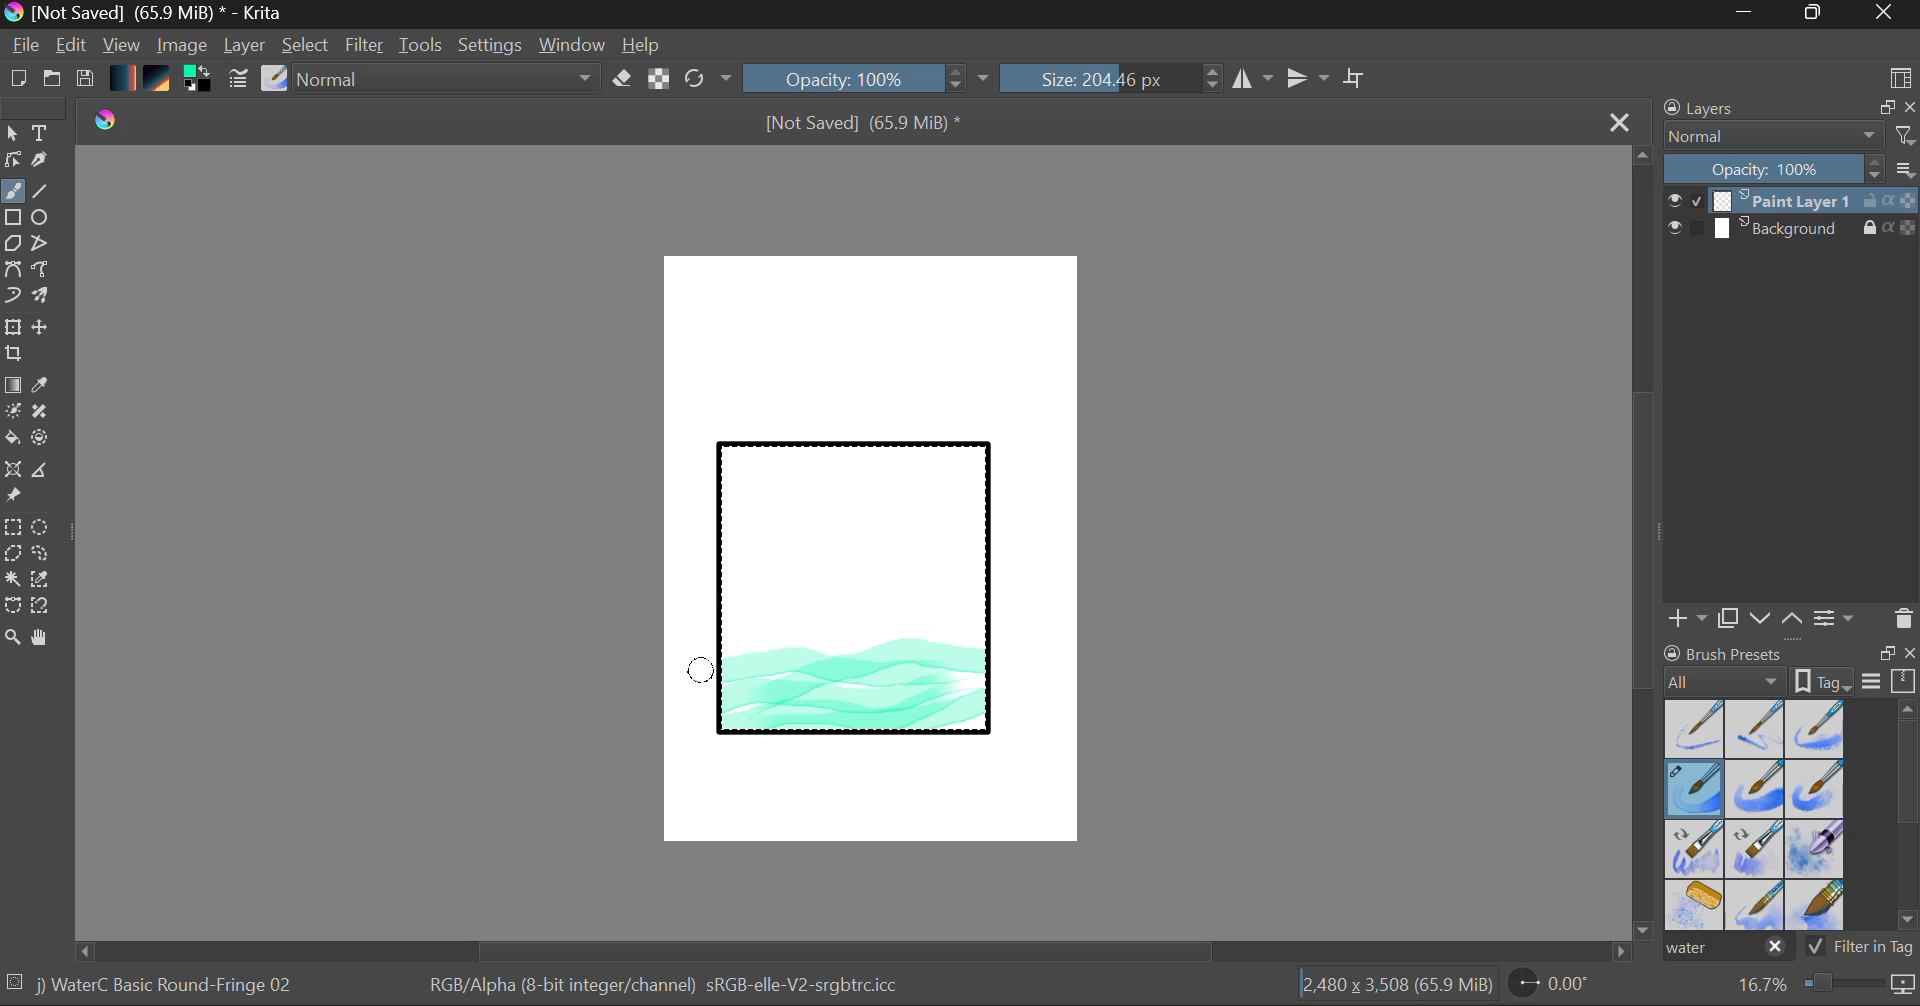  What do you see at coordinates (247, 45) in the screenshot?
I see `Layer` at bounding box center [247, 45].